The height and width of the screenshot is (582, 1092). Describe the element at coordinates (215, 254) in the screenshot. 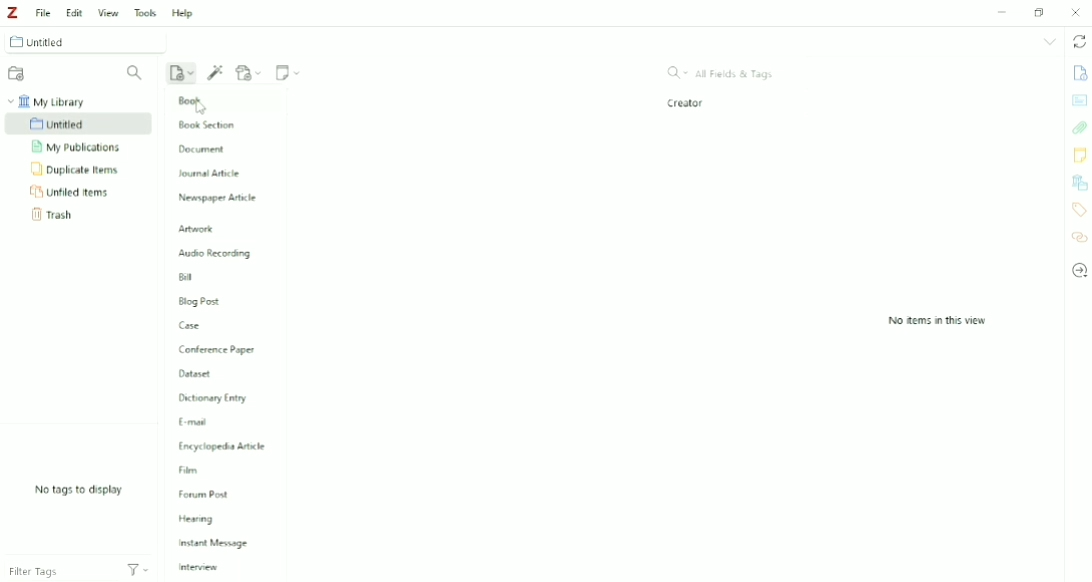

I see `Audio Recording` at that location.